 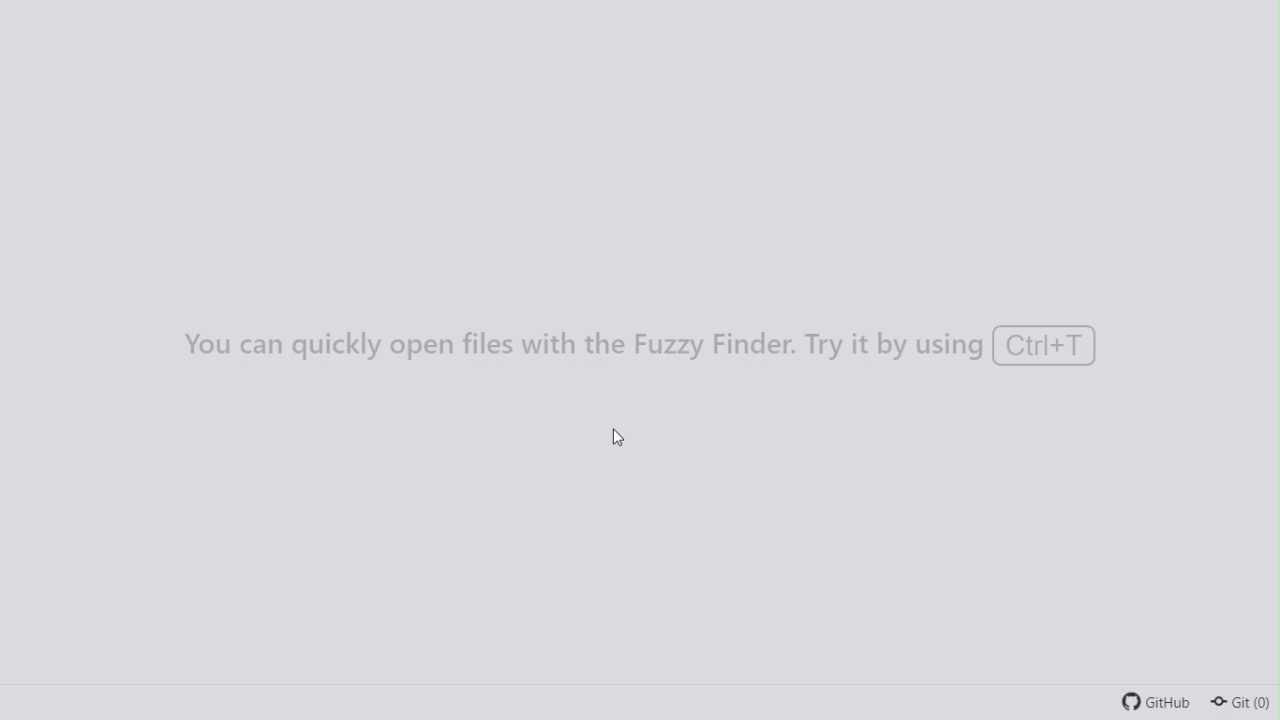 I want to click on You can quickly open files with the Fuzzy Finder. Try it by using ctrl+T, so click(x=630, y=347).